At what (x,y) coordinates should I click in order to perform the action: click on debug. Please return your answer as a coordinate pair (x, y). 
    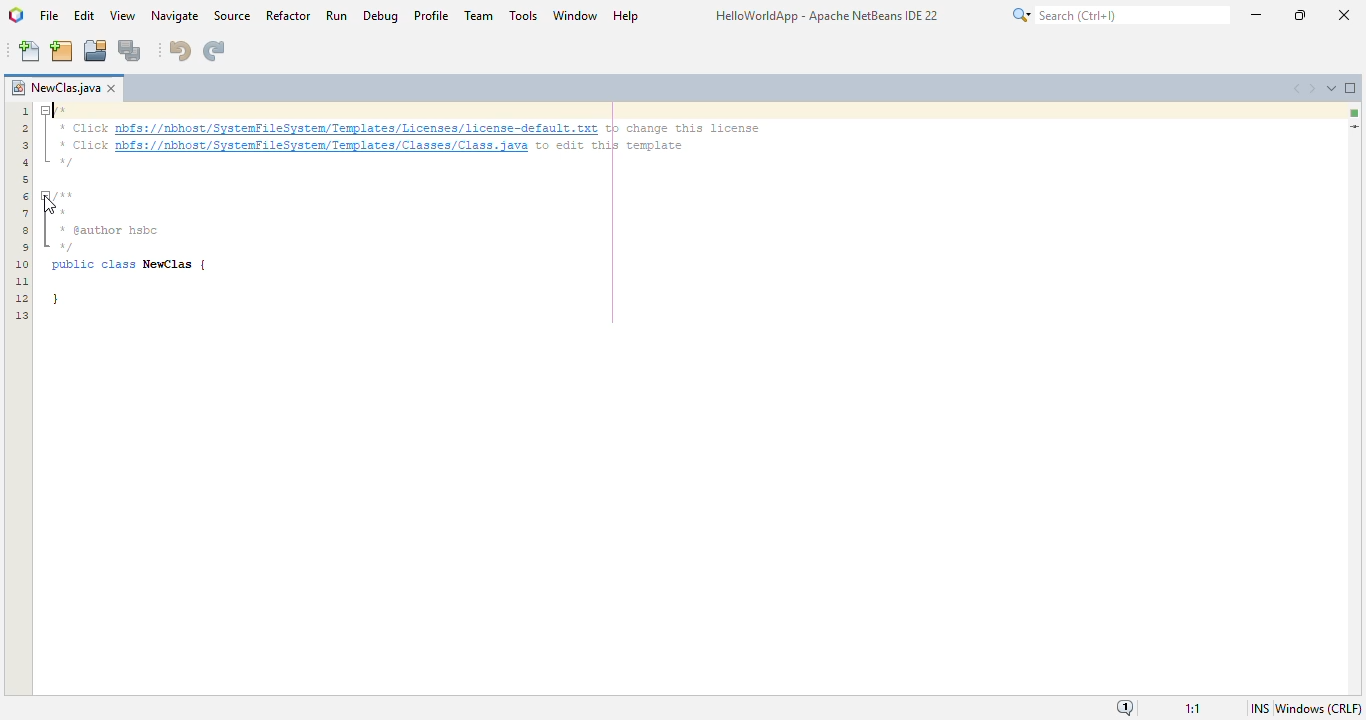
    Looking at the image, I should click on (382, 15).